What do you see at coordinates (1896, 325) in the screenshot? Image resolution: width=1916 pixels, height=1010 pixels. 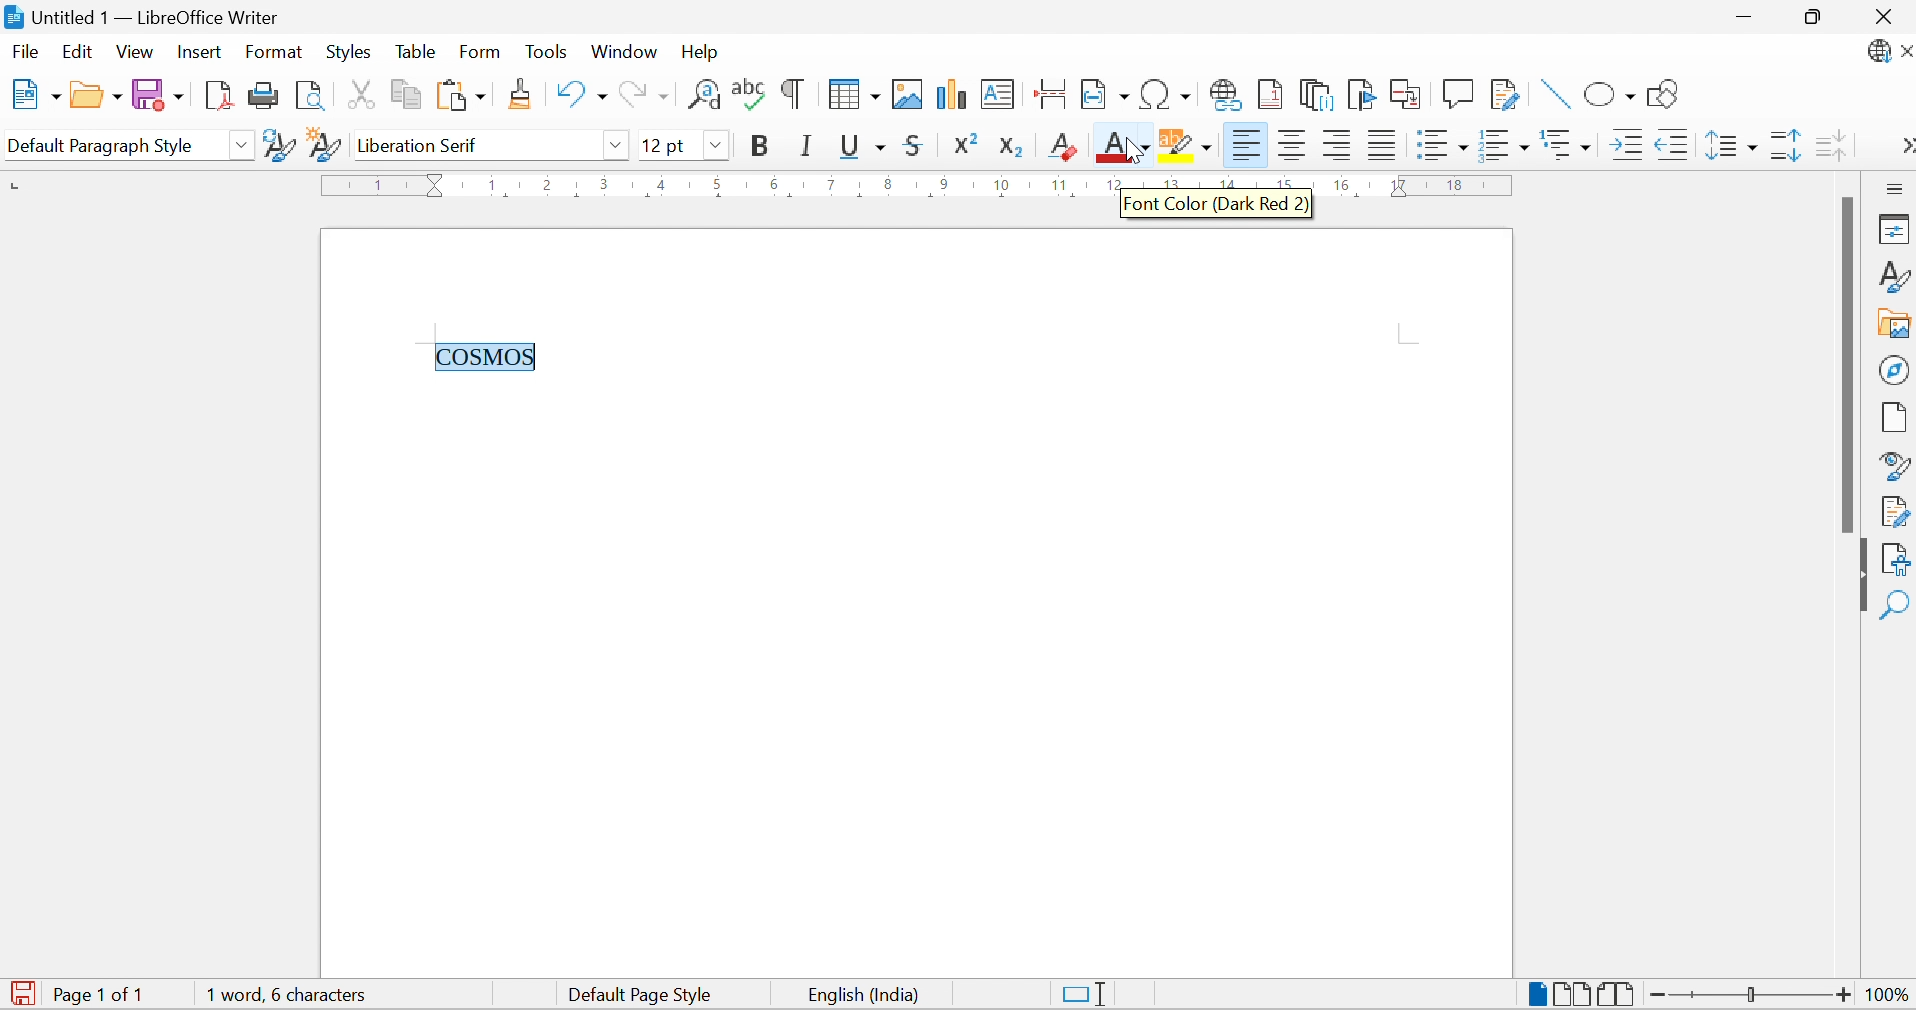 I see `Gallery` at bounding box center [1896, 325].